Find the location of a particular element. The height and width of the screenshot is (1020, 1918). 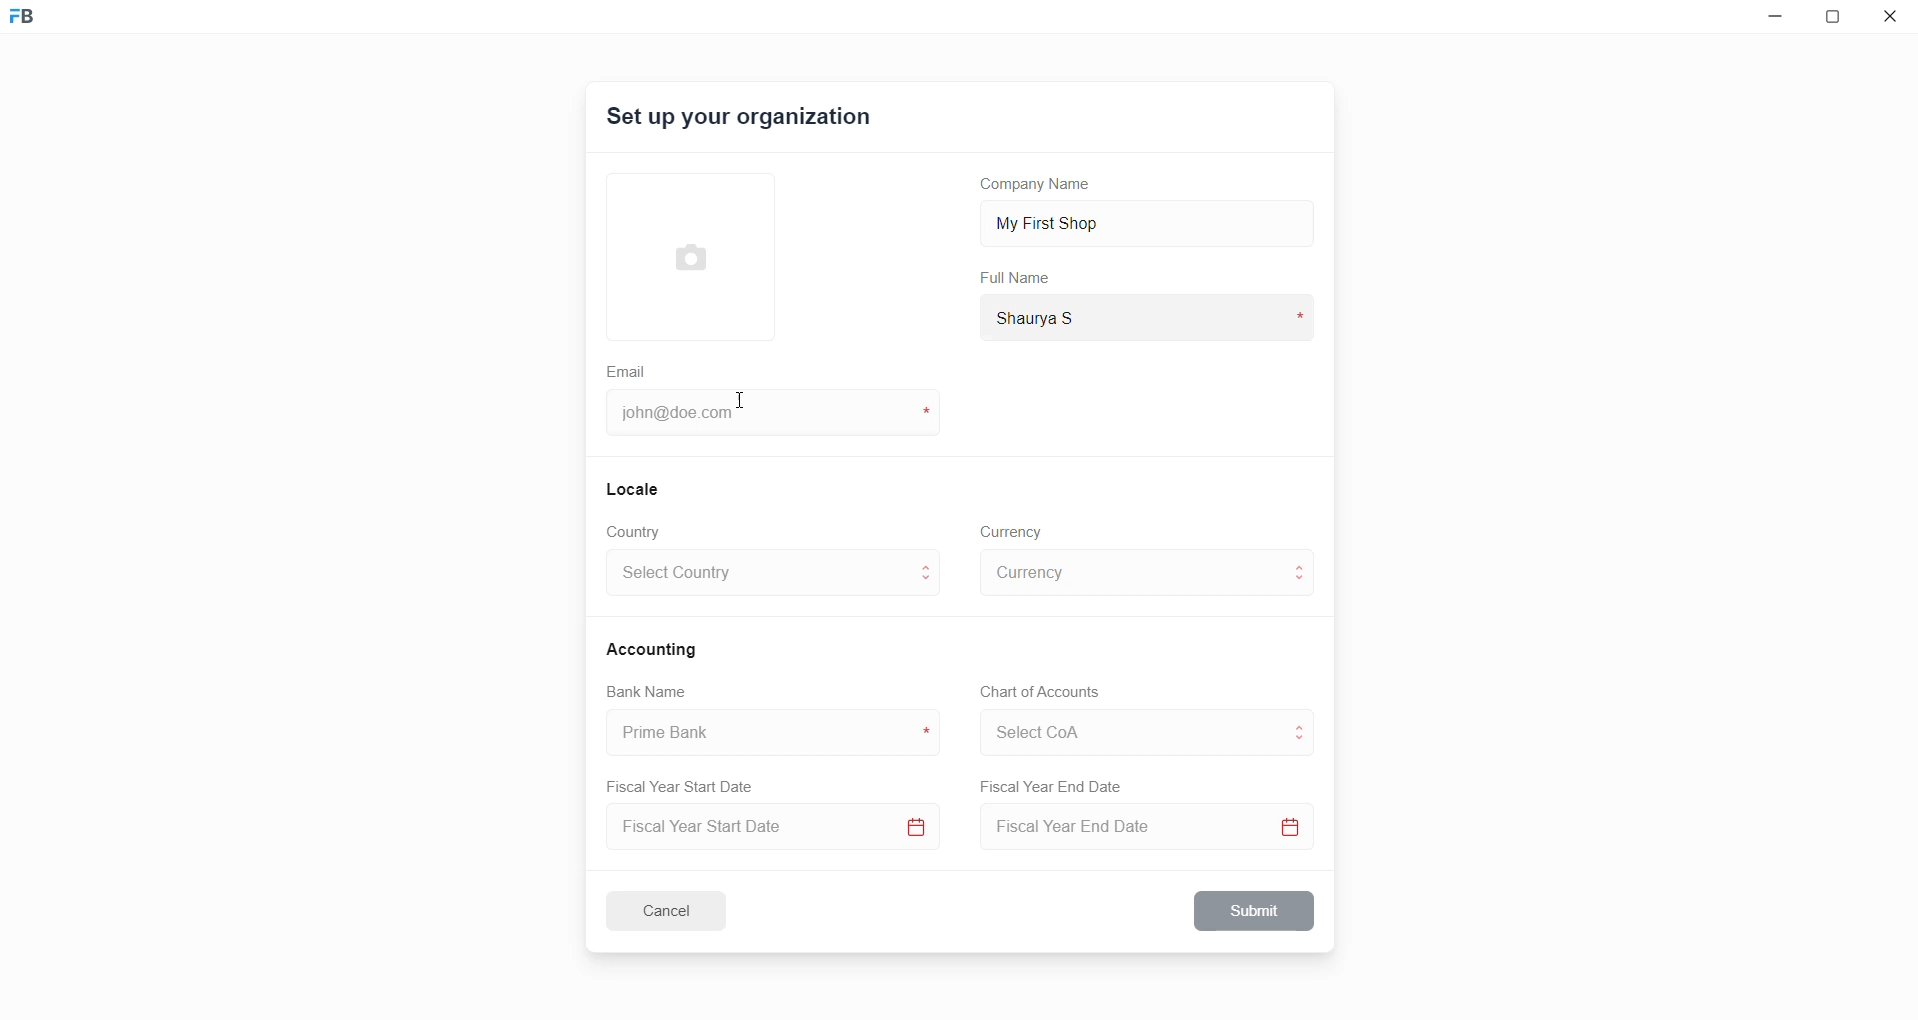

resize  is located at coordinates (1838, 20).